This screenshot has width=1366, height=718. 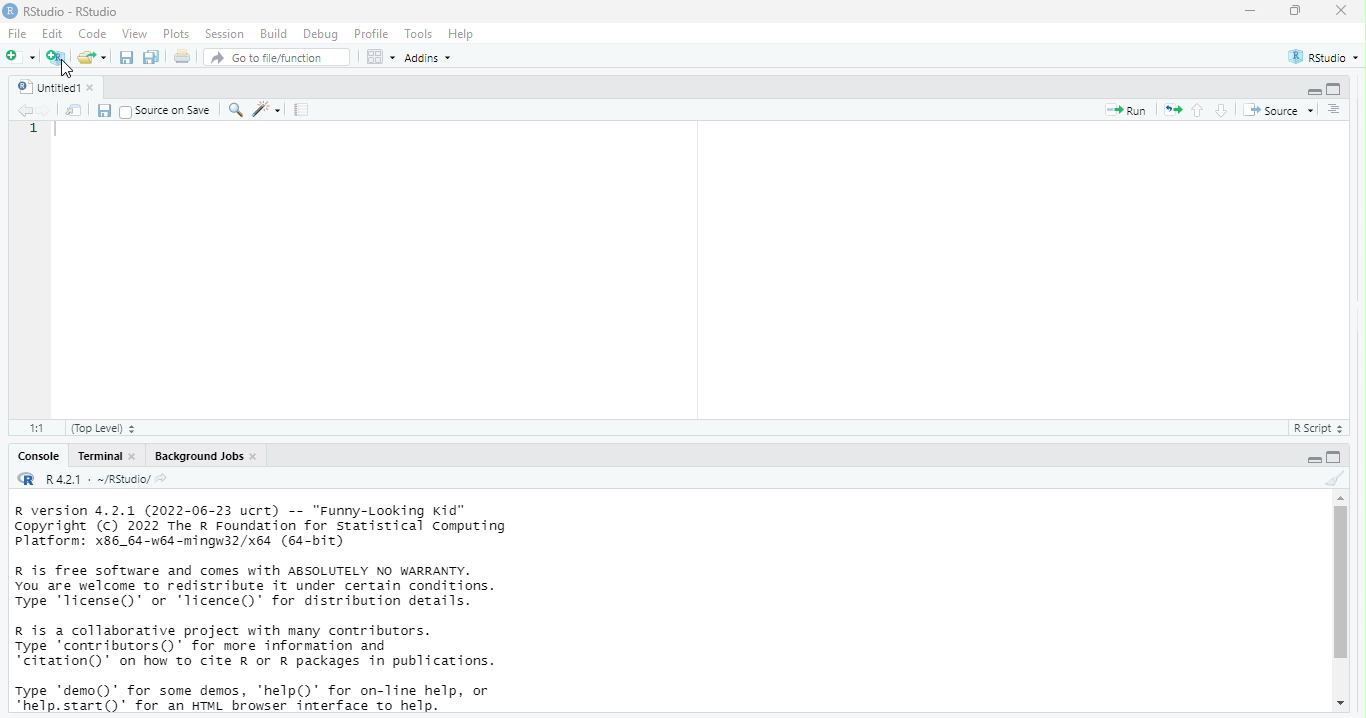 What do you see at coordinates (92, 33) in the screenshot?
I see `code` at bounding box center [92, 33].